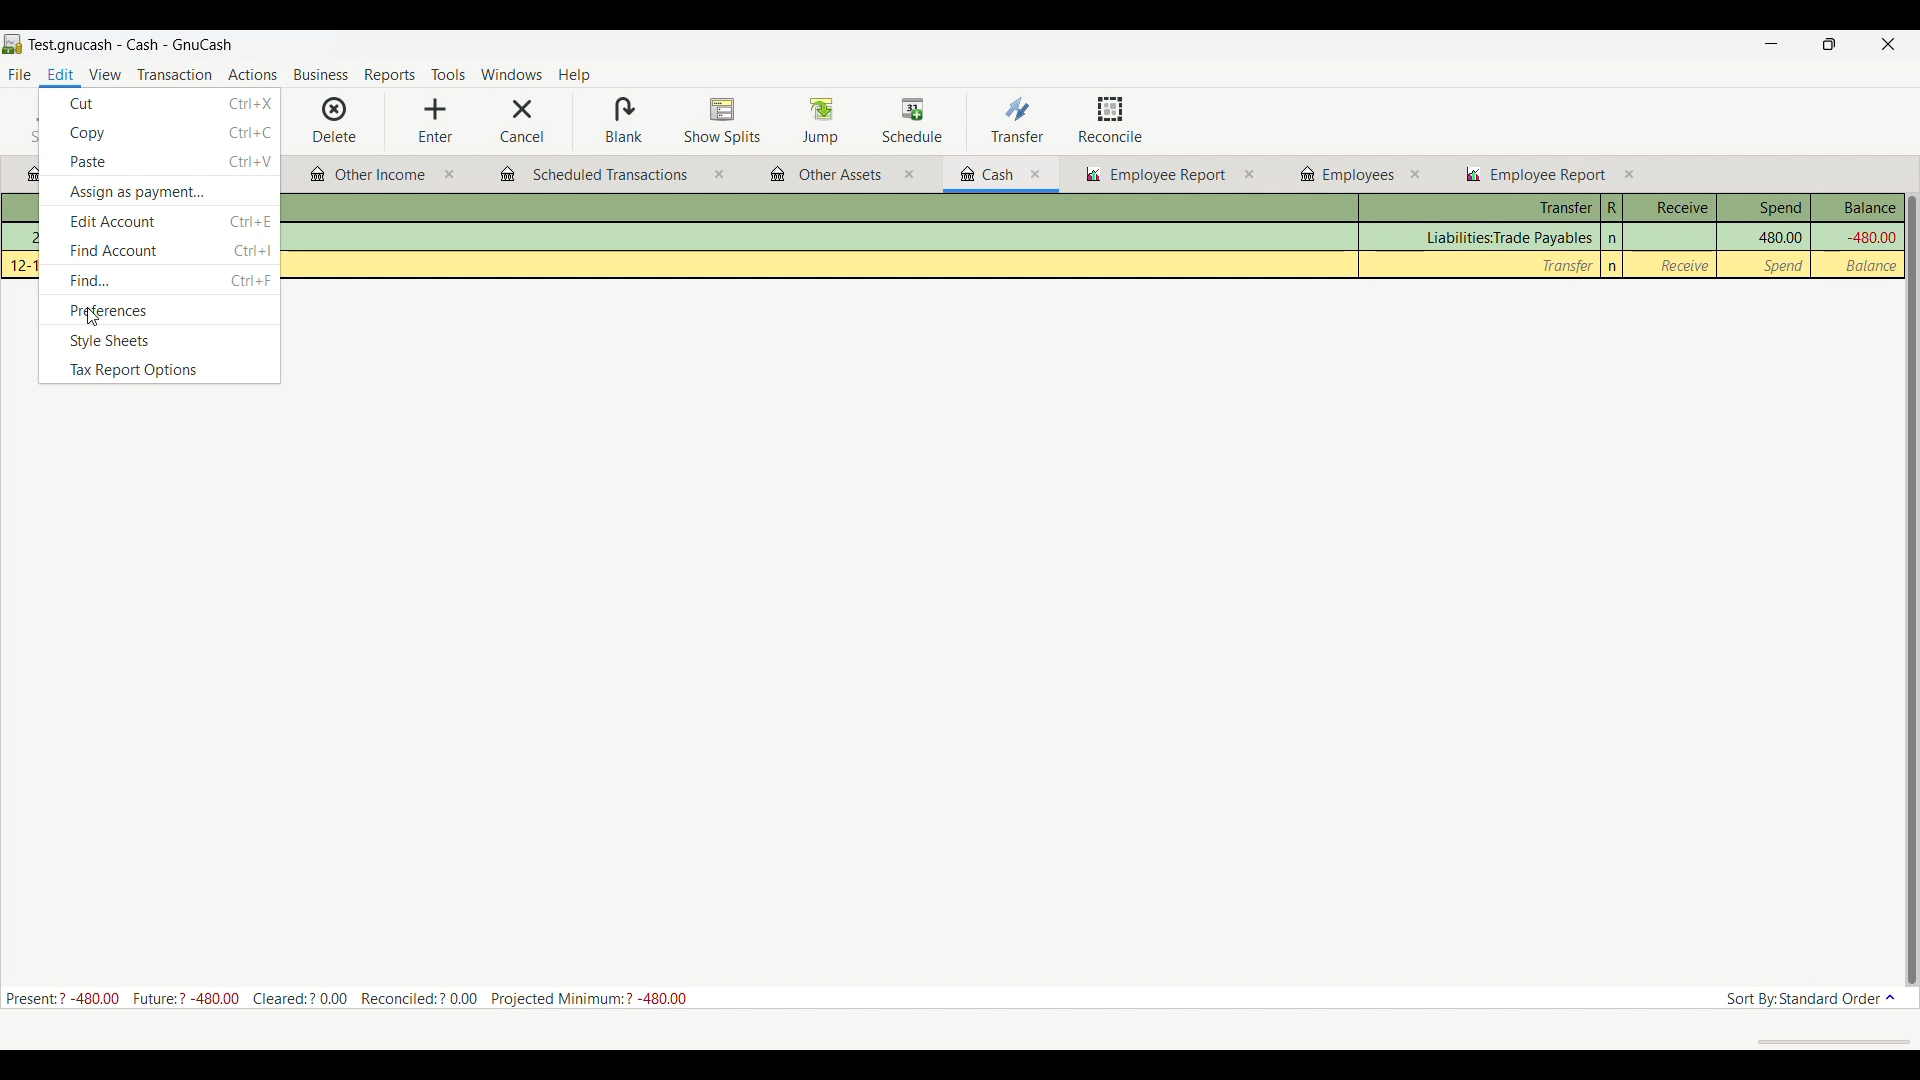 The image size is (1920, 1080). What do you see at coordinates (1535, 175) in the screenshot?
I see `Other budgets and reports` at bounding box center [1535, 175].